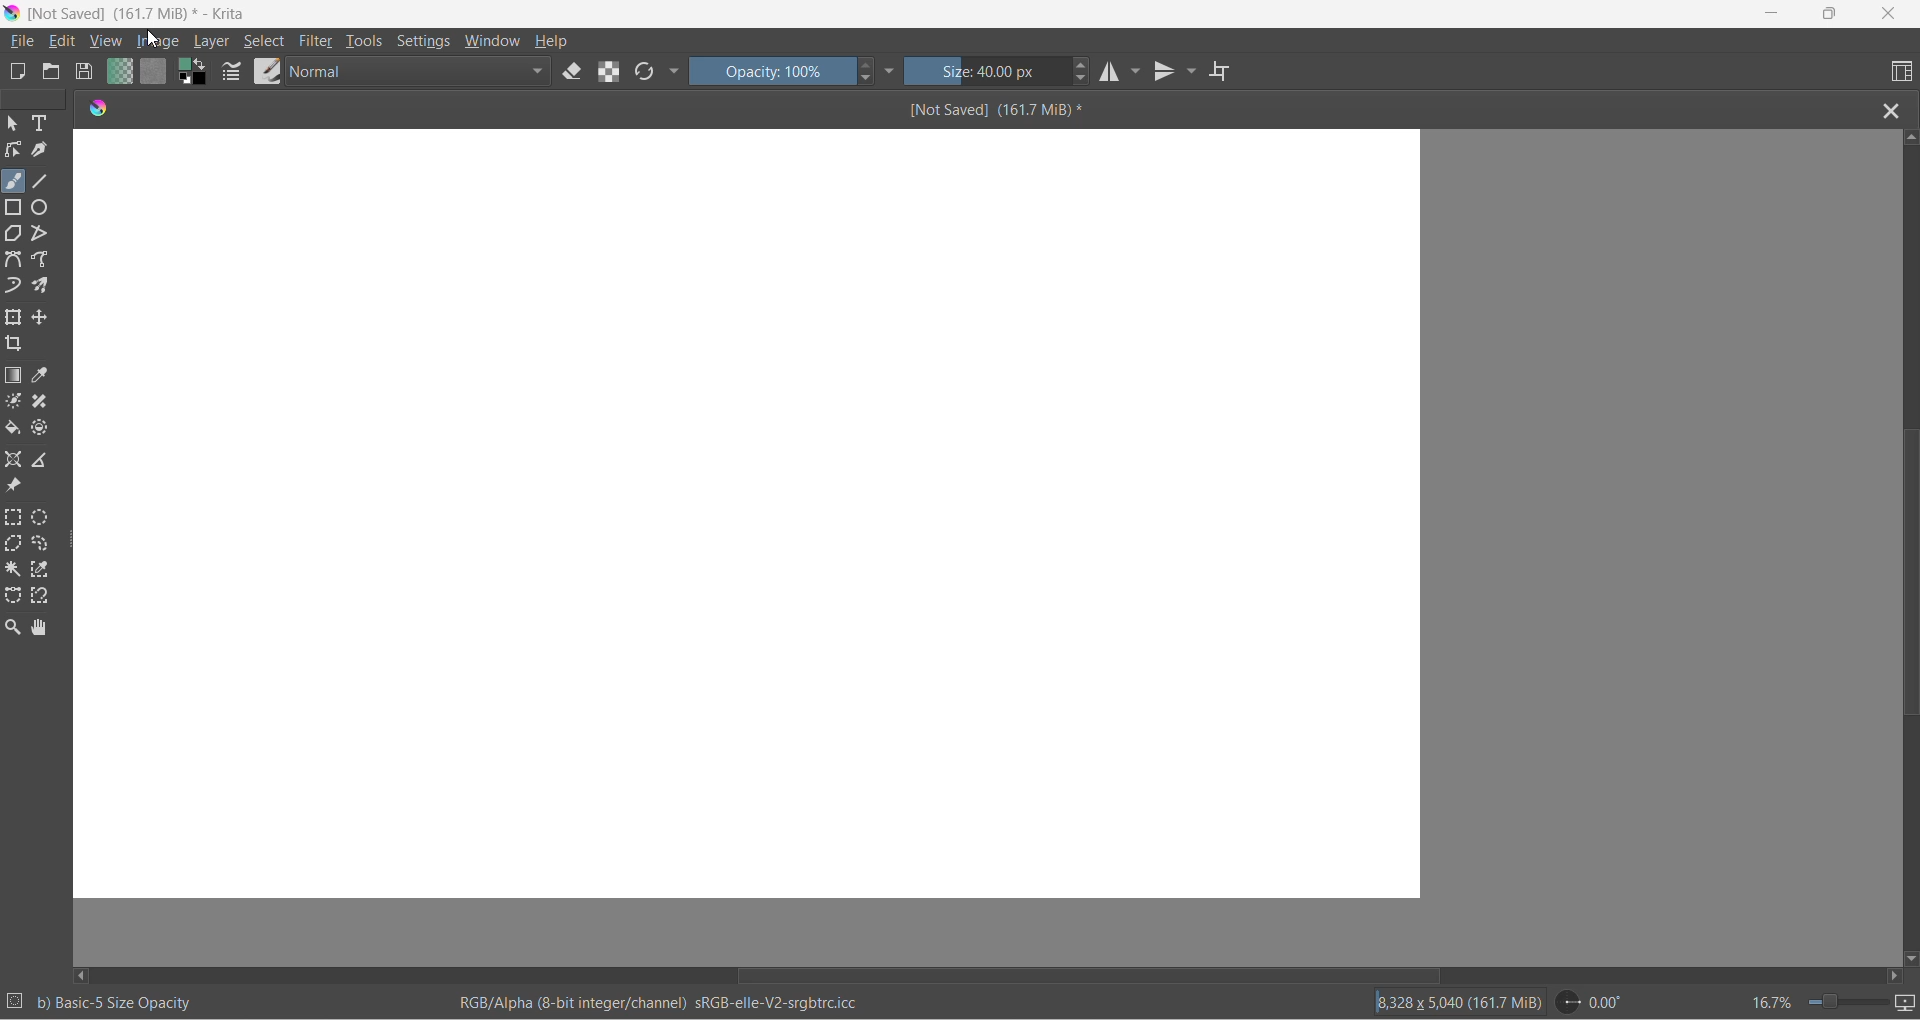 This screenshot has width=1920, height=1020. Describe the element at coordinates (16, 627) in the screenshot. I see `zoom tool` at that location.